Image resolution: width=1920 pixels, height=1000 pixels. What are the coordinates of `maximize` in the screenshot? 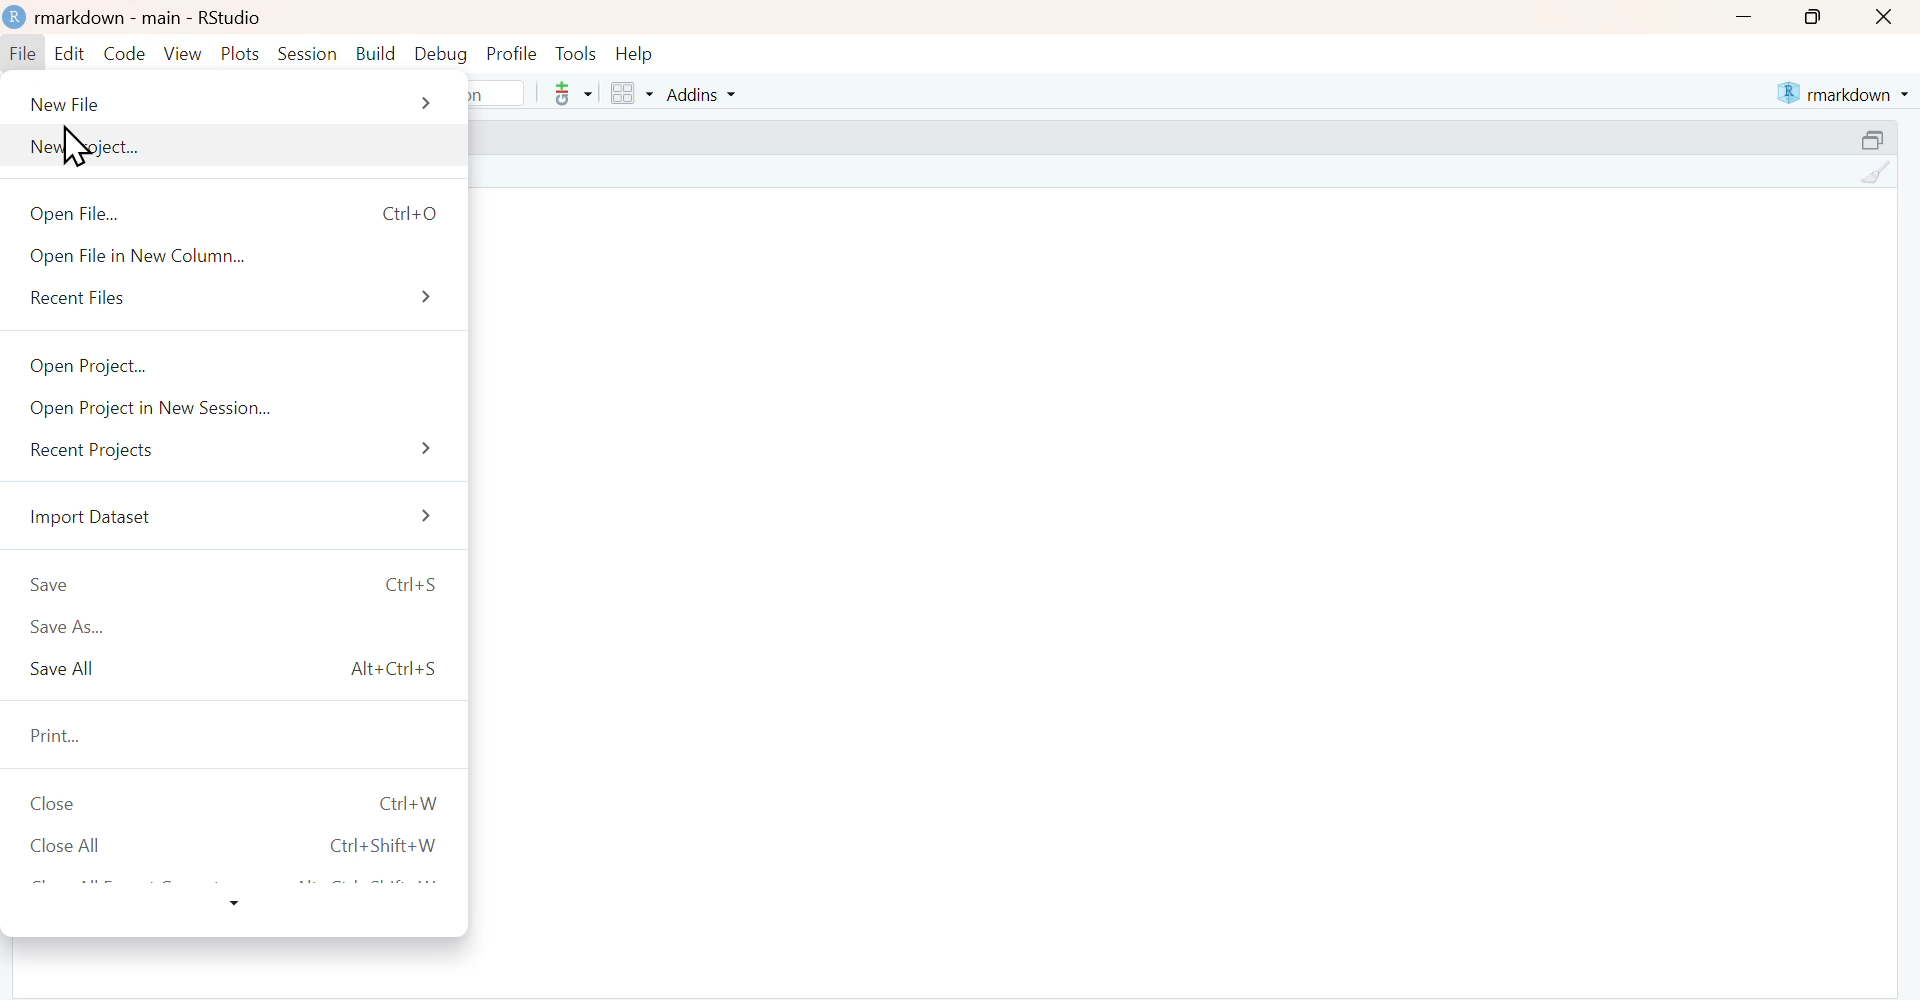 It's located at (1874, 138).